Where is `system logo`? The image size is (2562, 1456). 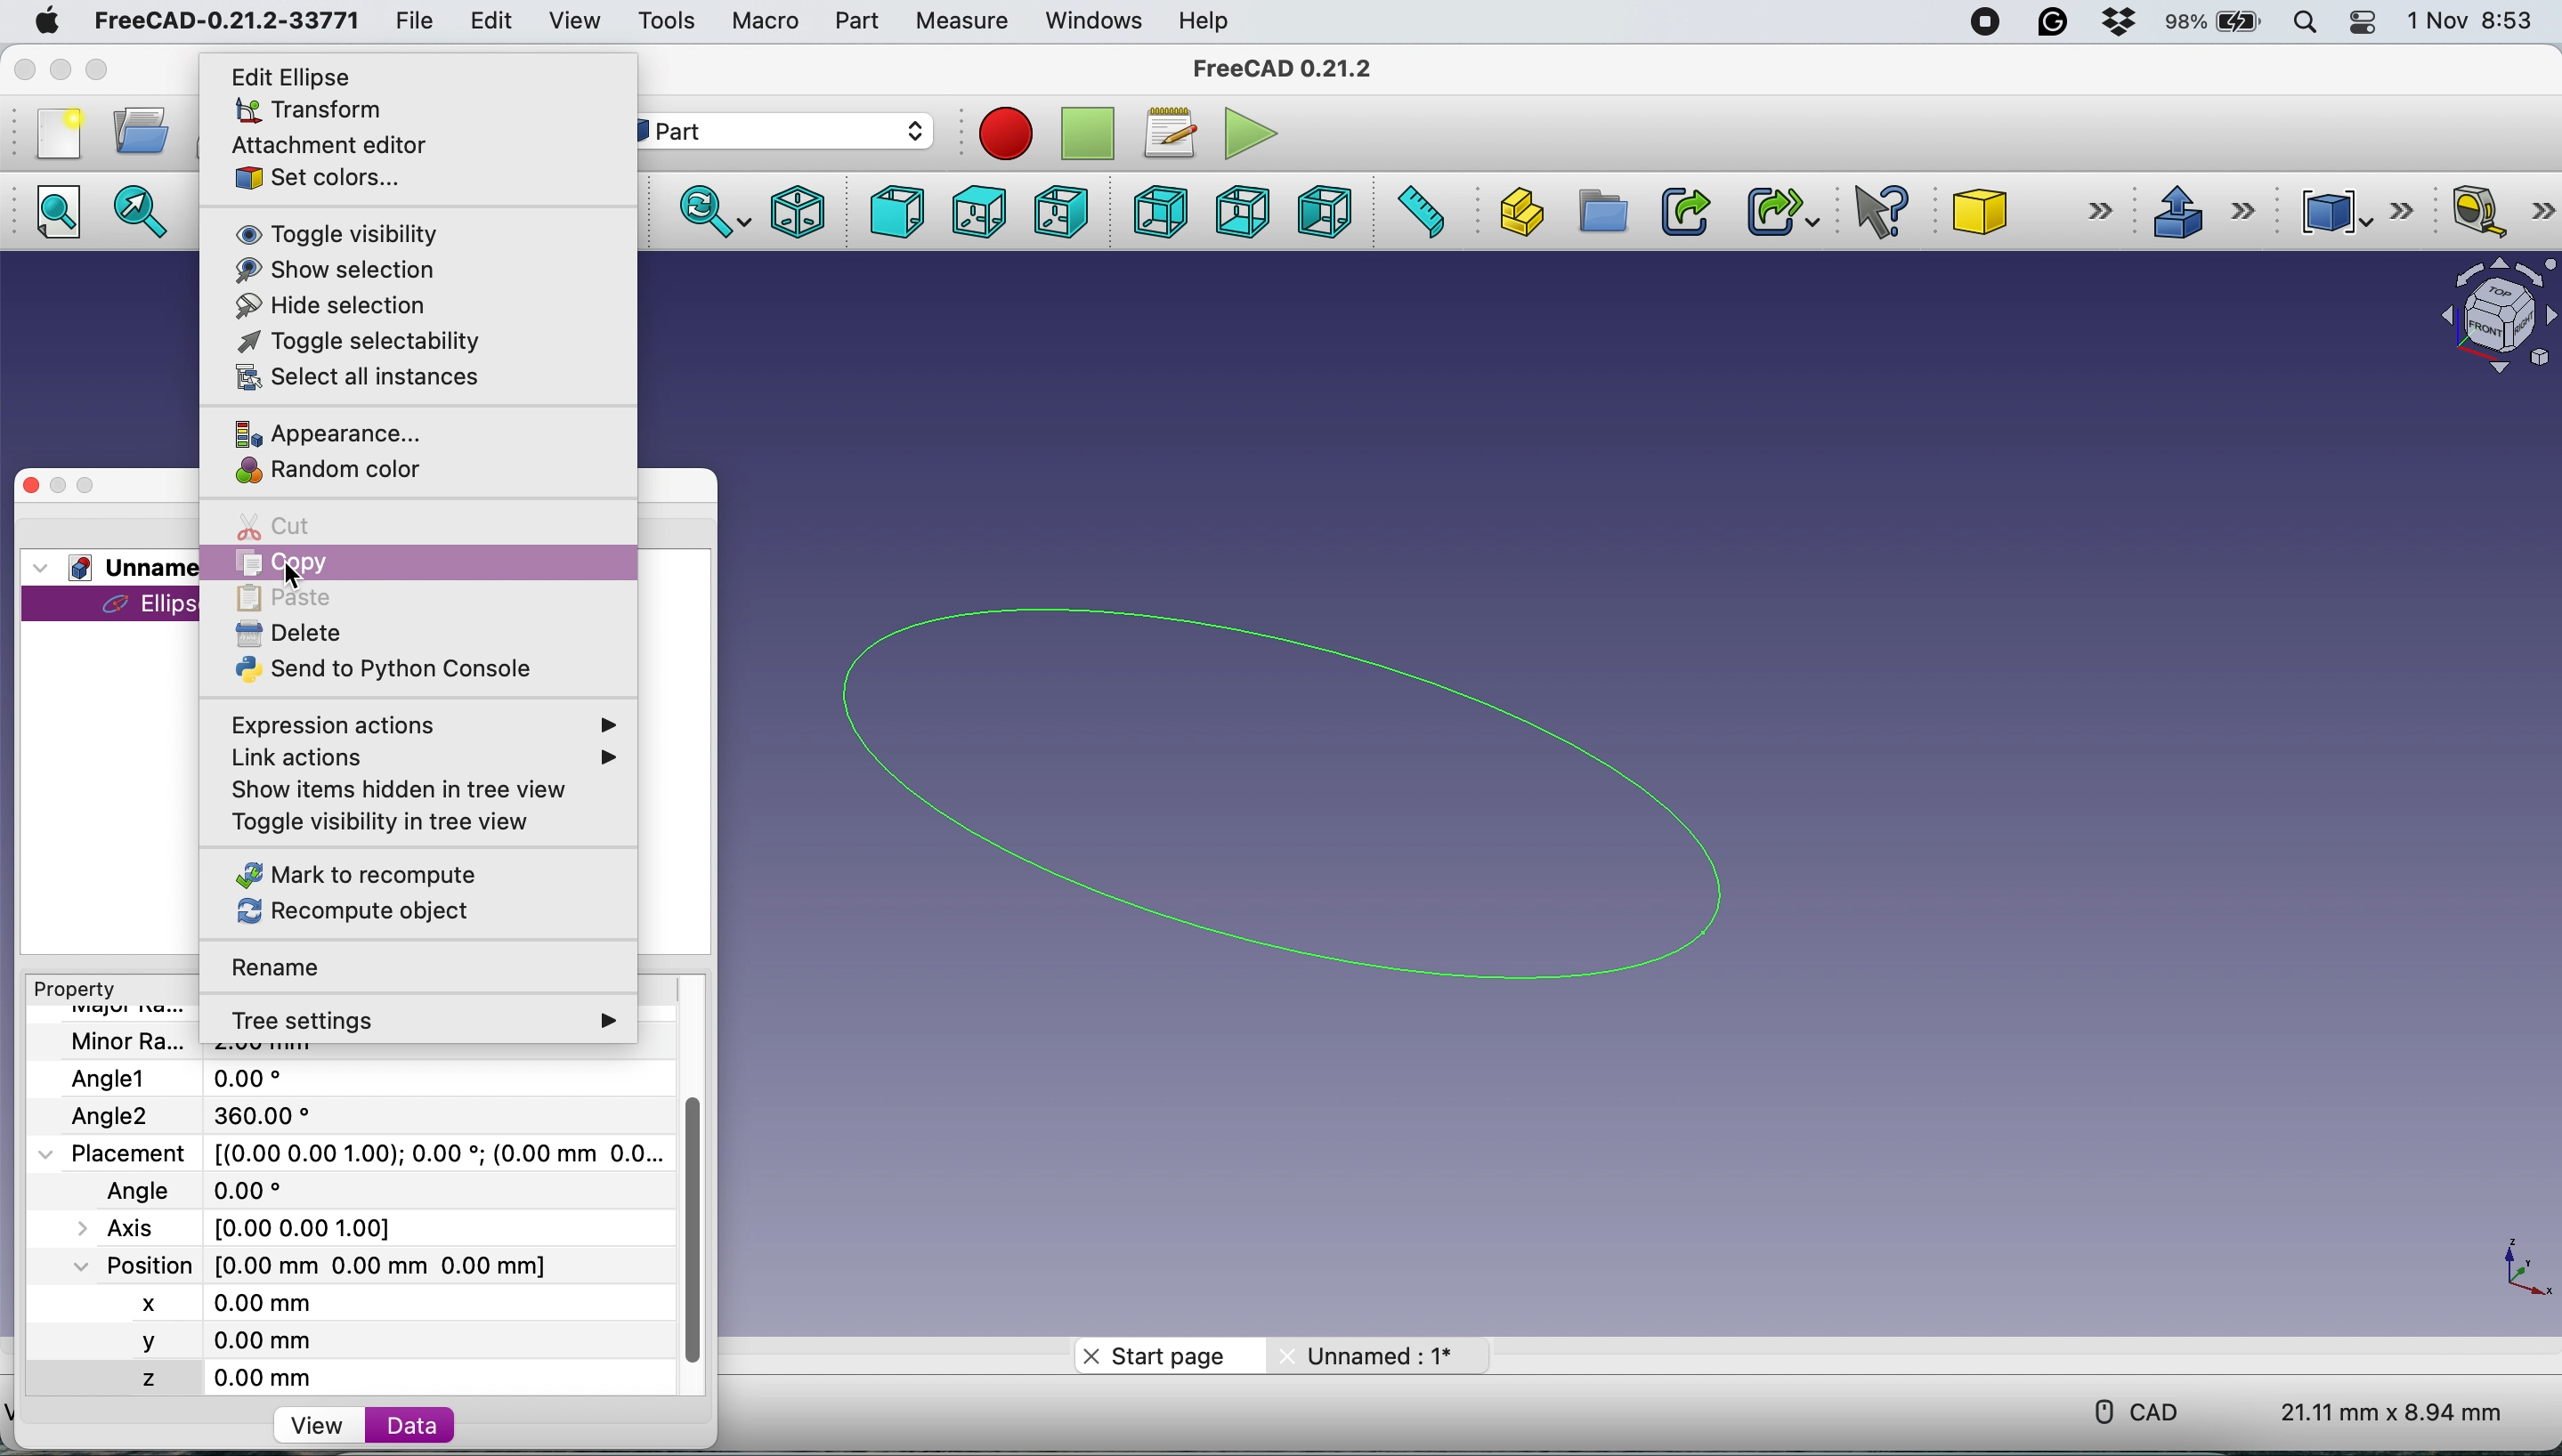 system logo is located at coordinates (49, 22).